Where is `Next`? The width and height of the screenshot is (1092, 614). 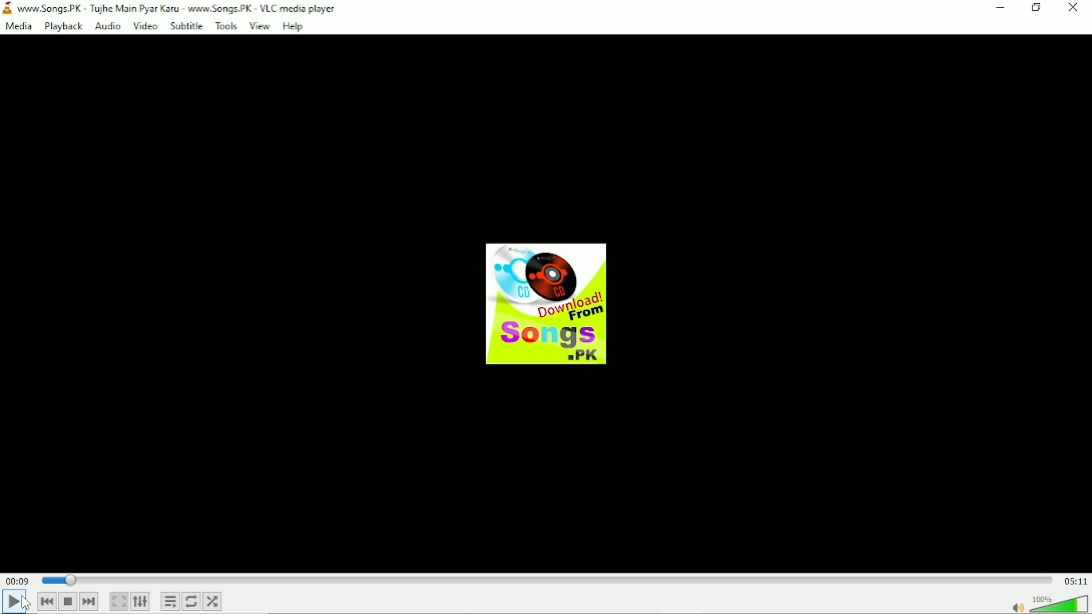 Next is located at coordinates (91, 602).